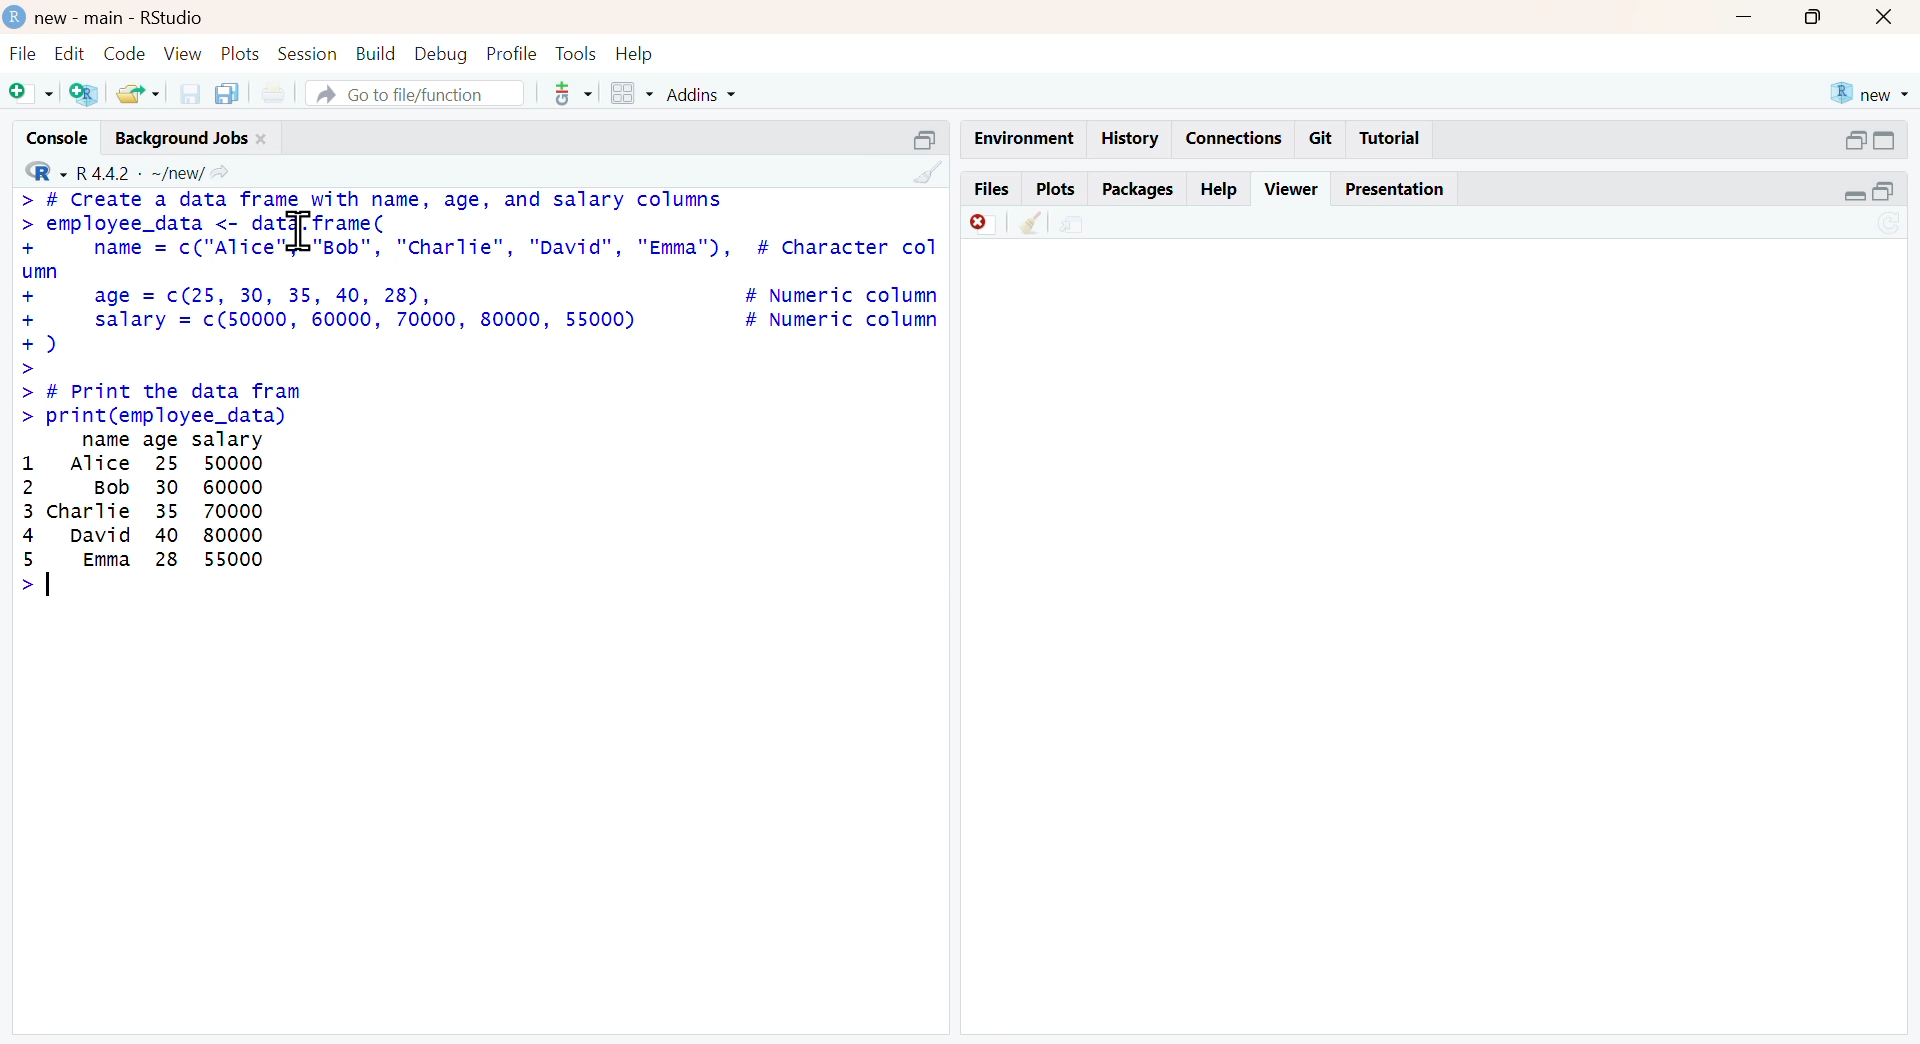  Describe the element at coordinates (29, 96) in the screenshot. I see `New file` at that location.